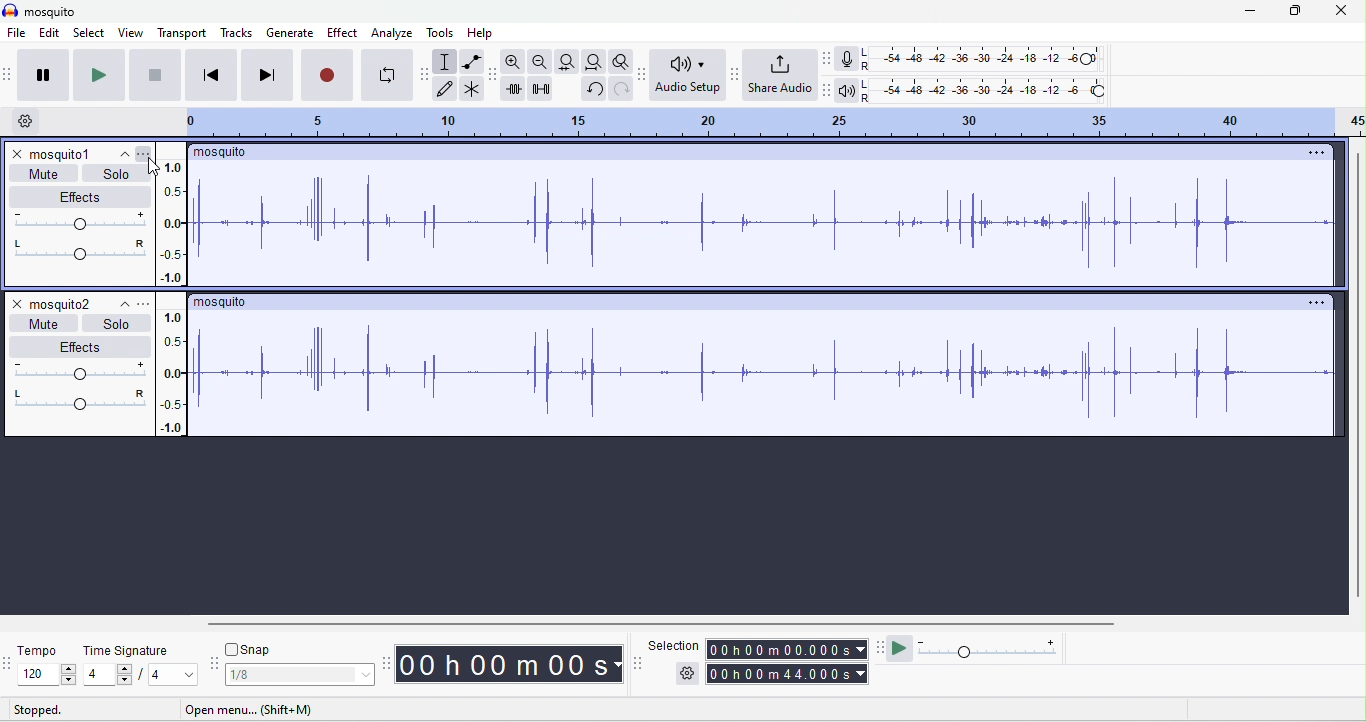 This screenshot has height=722, width=1366. Describe the element at coordinates (540, 60) in the screenshot. I see `zoom out` at that location.